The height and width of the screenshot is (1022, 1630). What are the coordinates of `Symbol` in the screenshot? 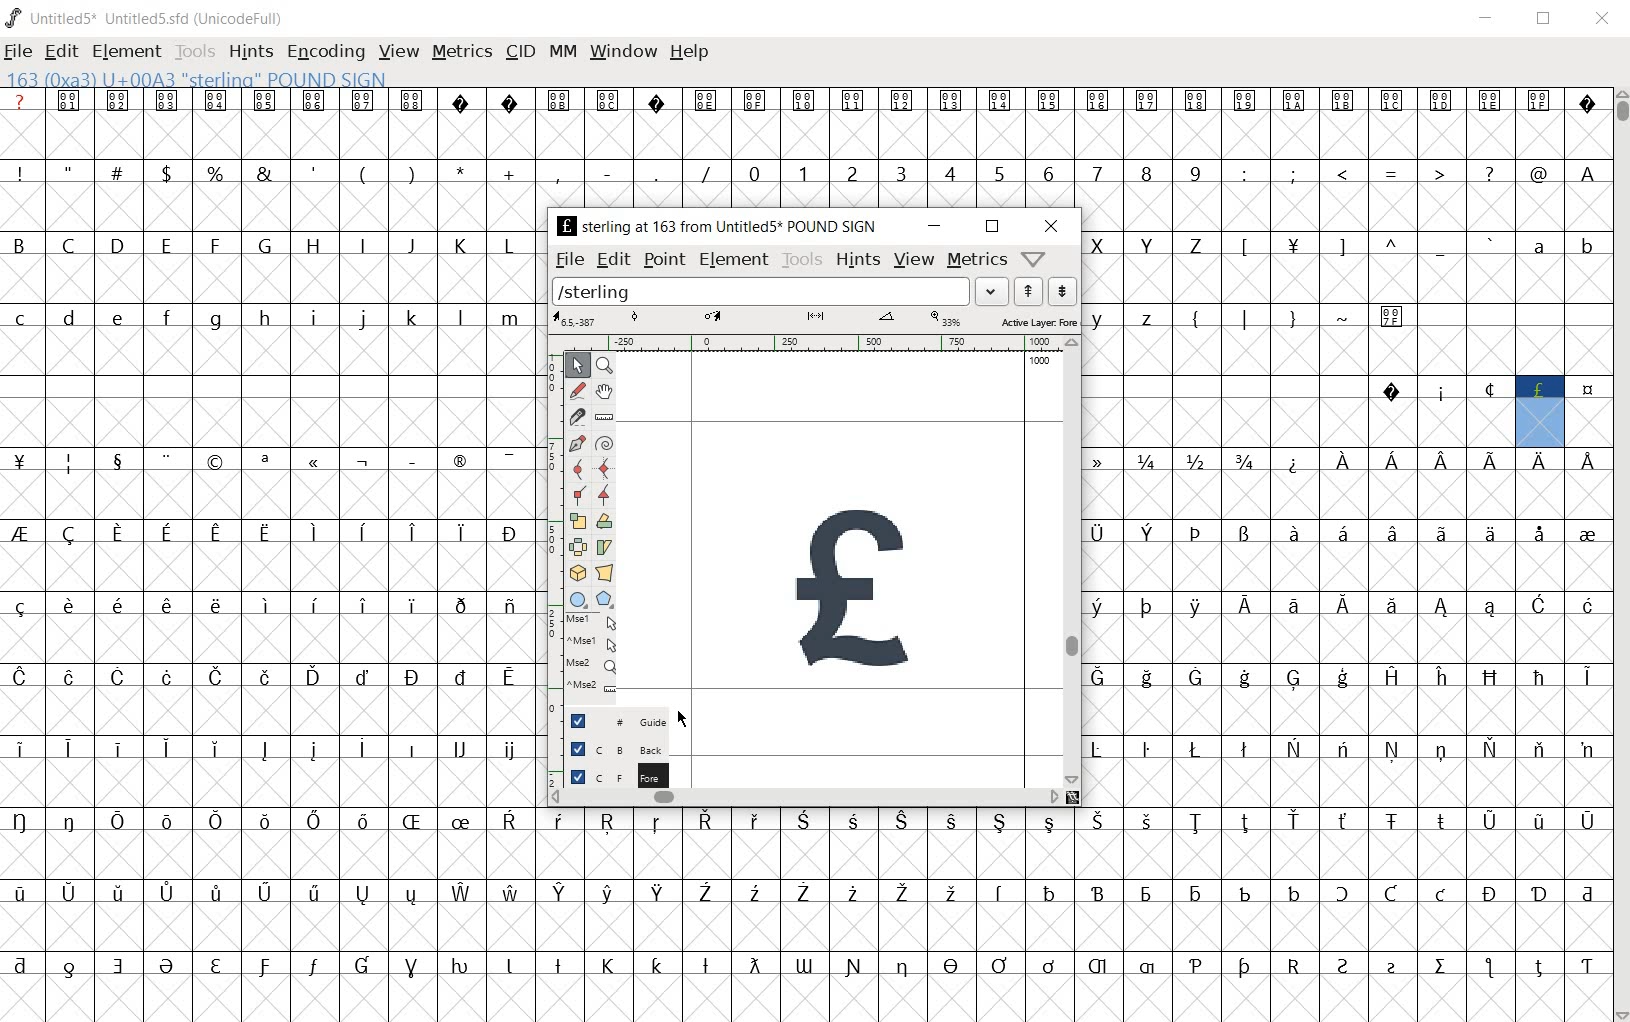 It's located at (114, 747).